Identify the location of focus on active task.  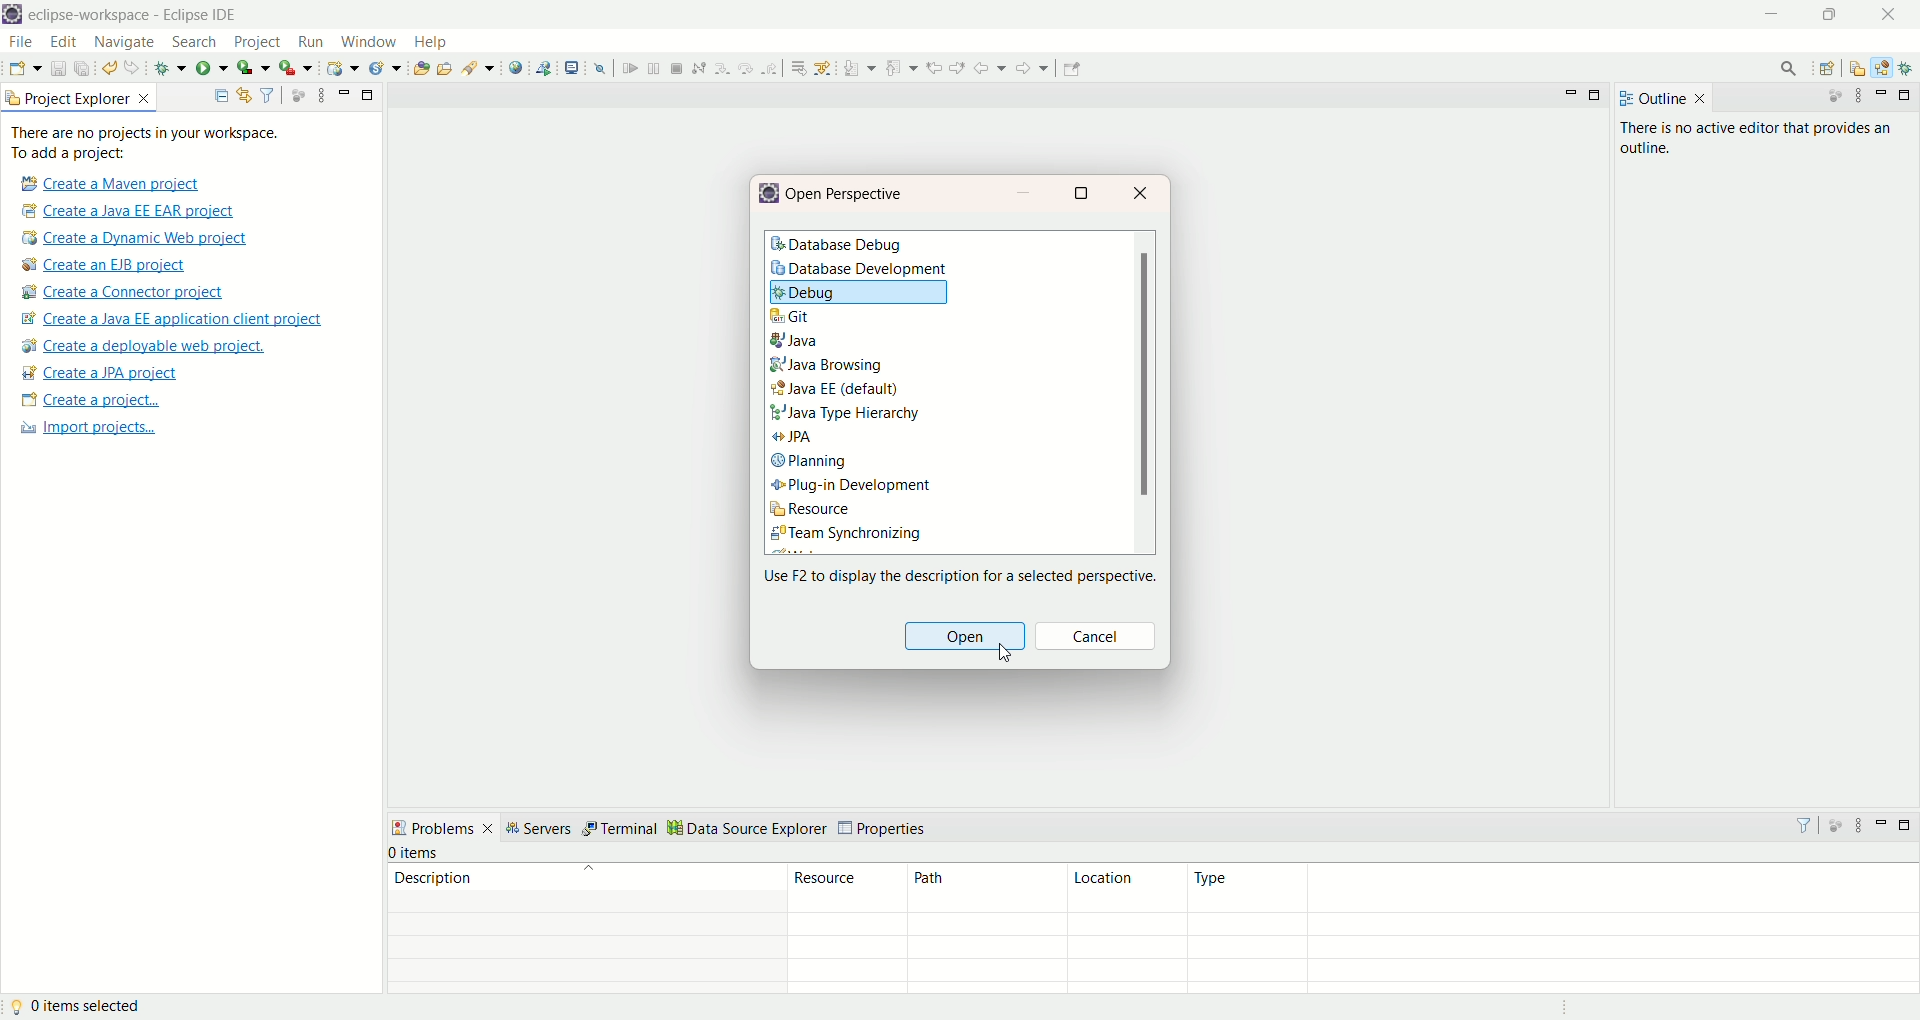
(1835, 824).